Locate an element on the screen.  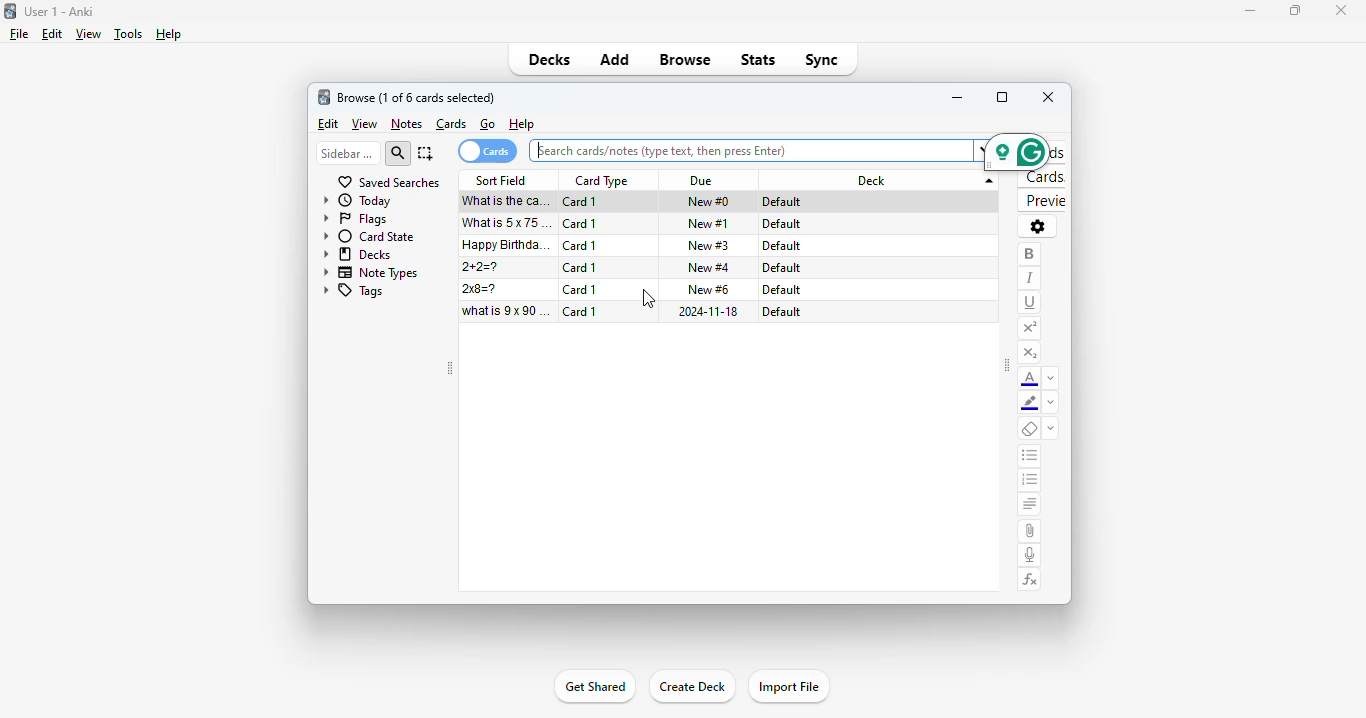
card state is located at coordinates (369, 236).